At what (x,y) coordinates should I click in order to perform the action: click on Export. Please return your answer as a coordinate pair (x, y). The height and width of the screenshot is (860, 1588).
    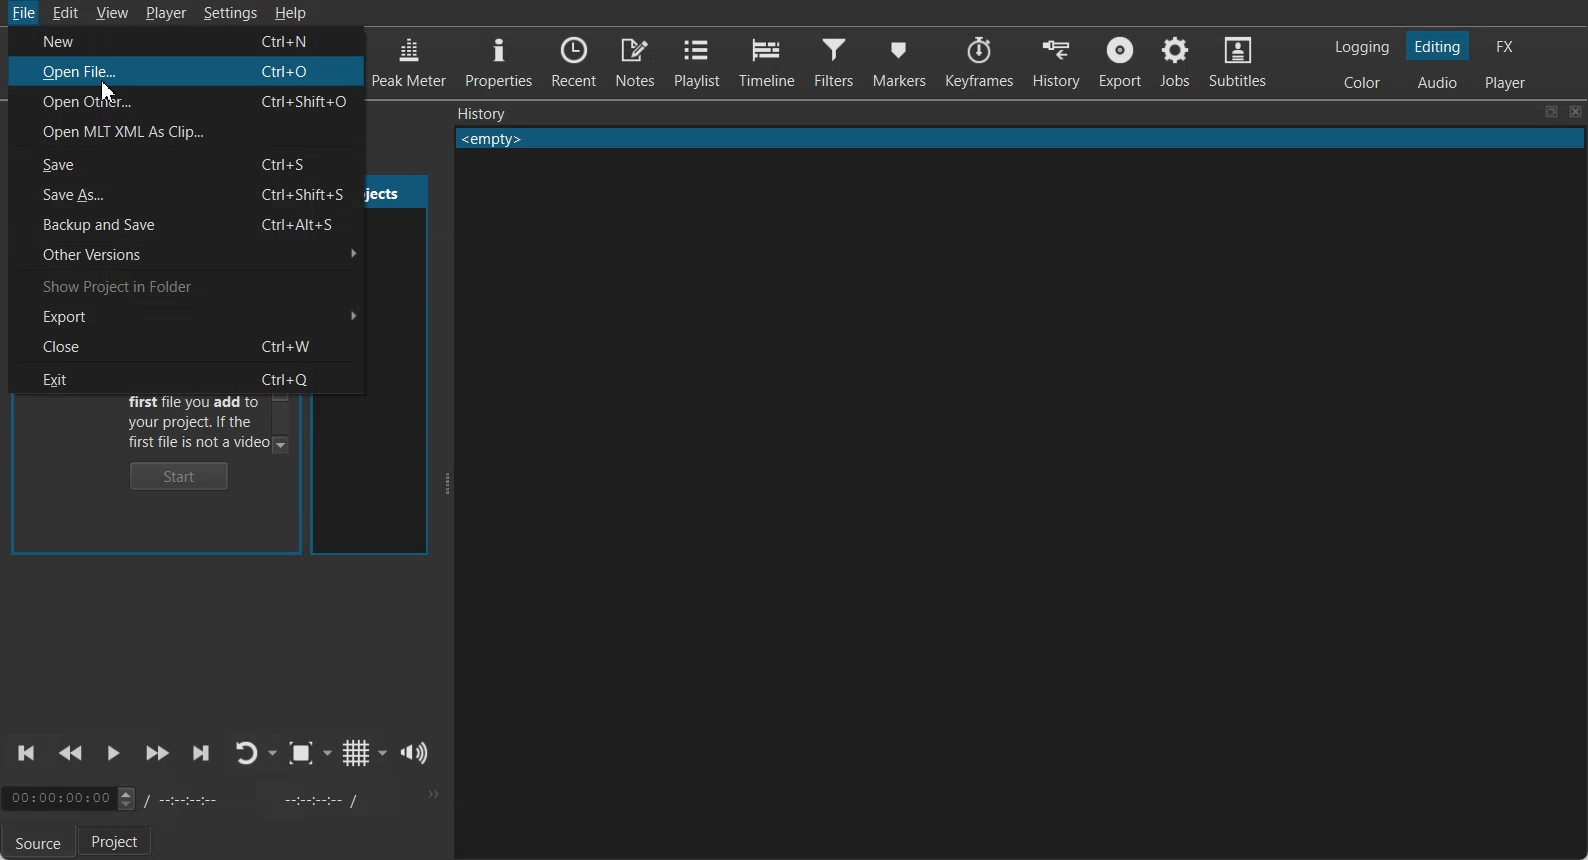
    Looking at the image, I should click on (1119, 61).